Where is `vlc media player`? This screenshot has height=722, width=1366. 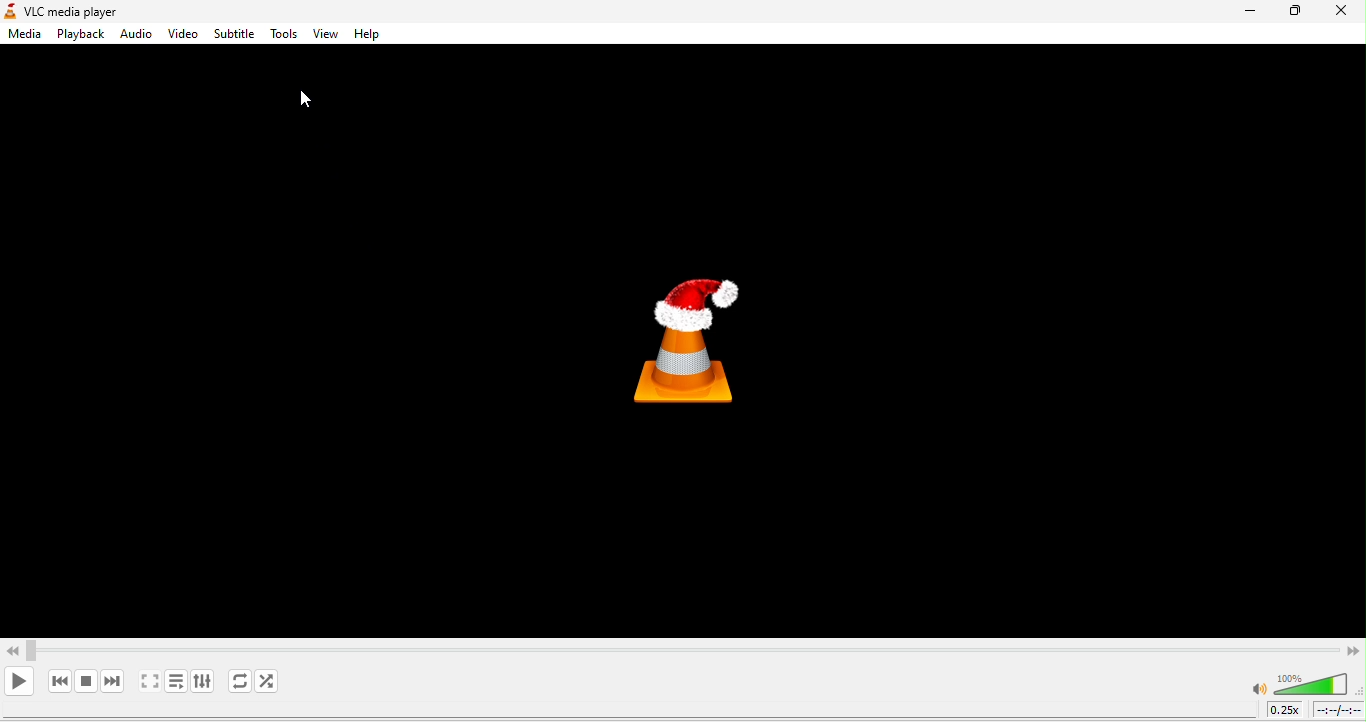 vlc media player is located at coordinates (96, 10).